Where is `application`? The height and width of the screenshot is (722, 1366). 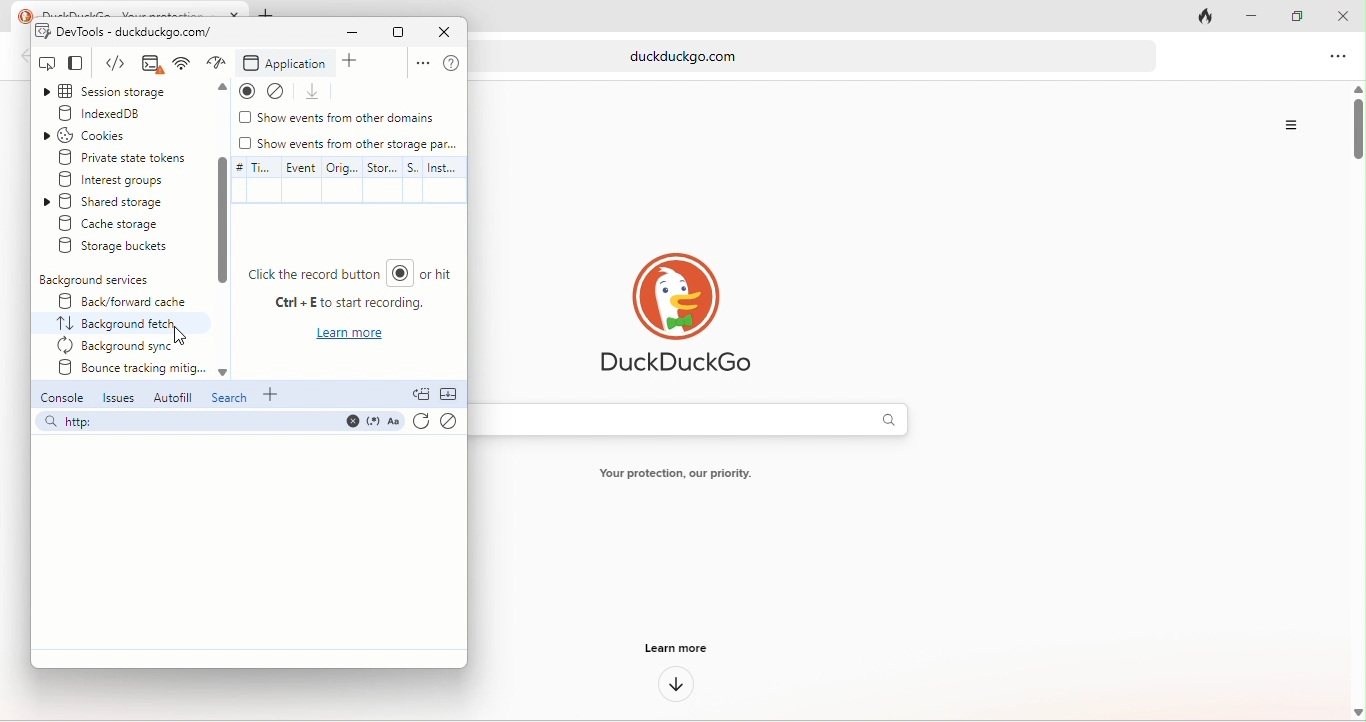 application is located at coordinates (286, 64).